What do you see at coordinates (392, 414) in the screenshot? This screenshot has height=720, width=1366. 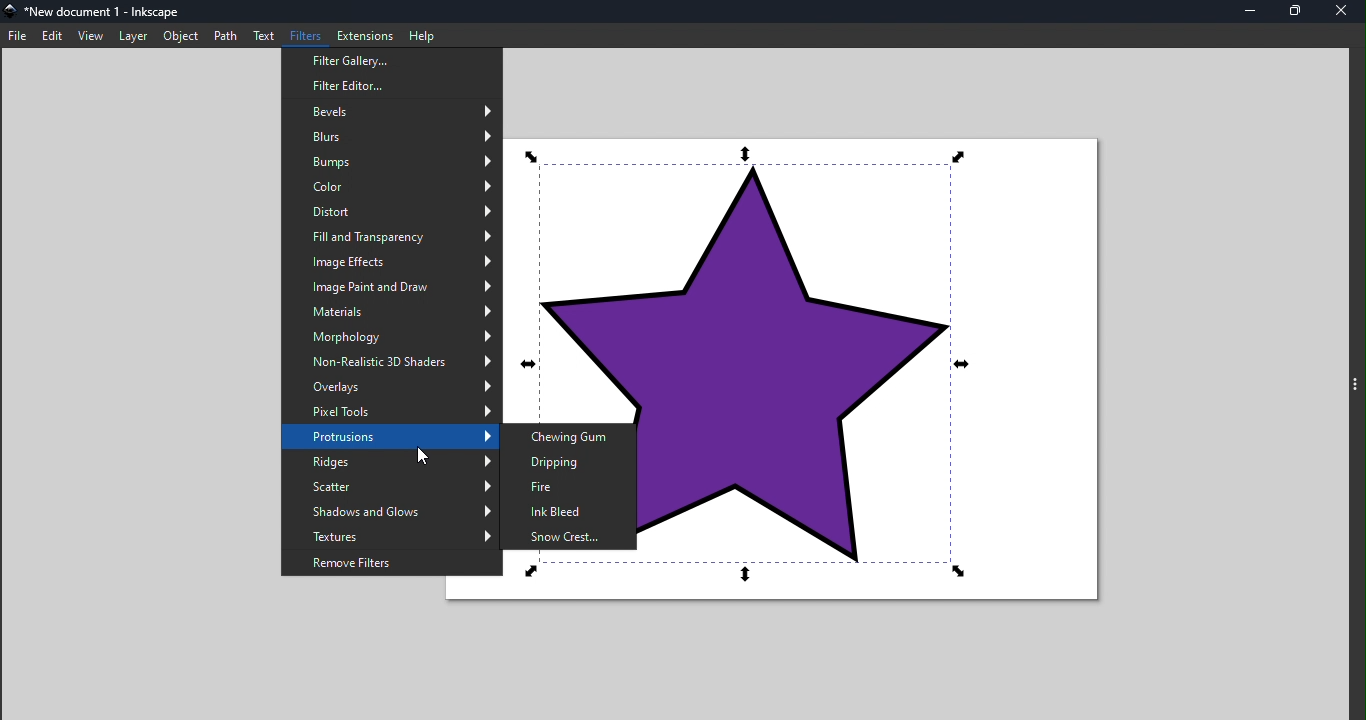 I see `Pixels` at bounding box center [392, 414].